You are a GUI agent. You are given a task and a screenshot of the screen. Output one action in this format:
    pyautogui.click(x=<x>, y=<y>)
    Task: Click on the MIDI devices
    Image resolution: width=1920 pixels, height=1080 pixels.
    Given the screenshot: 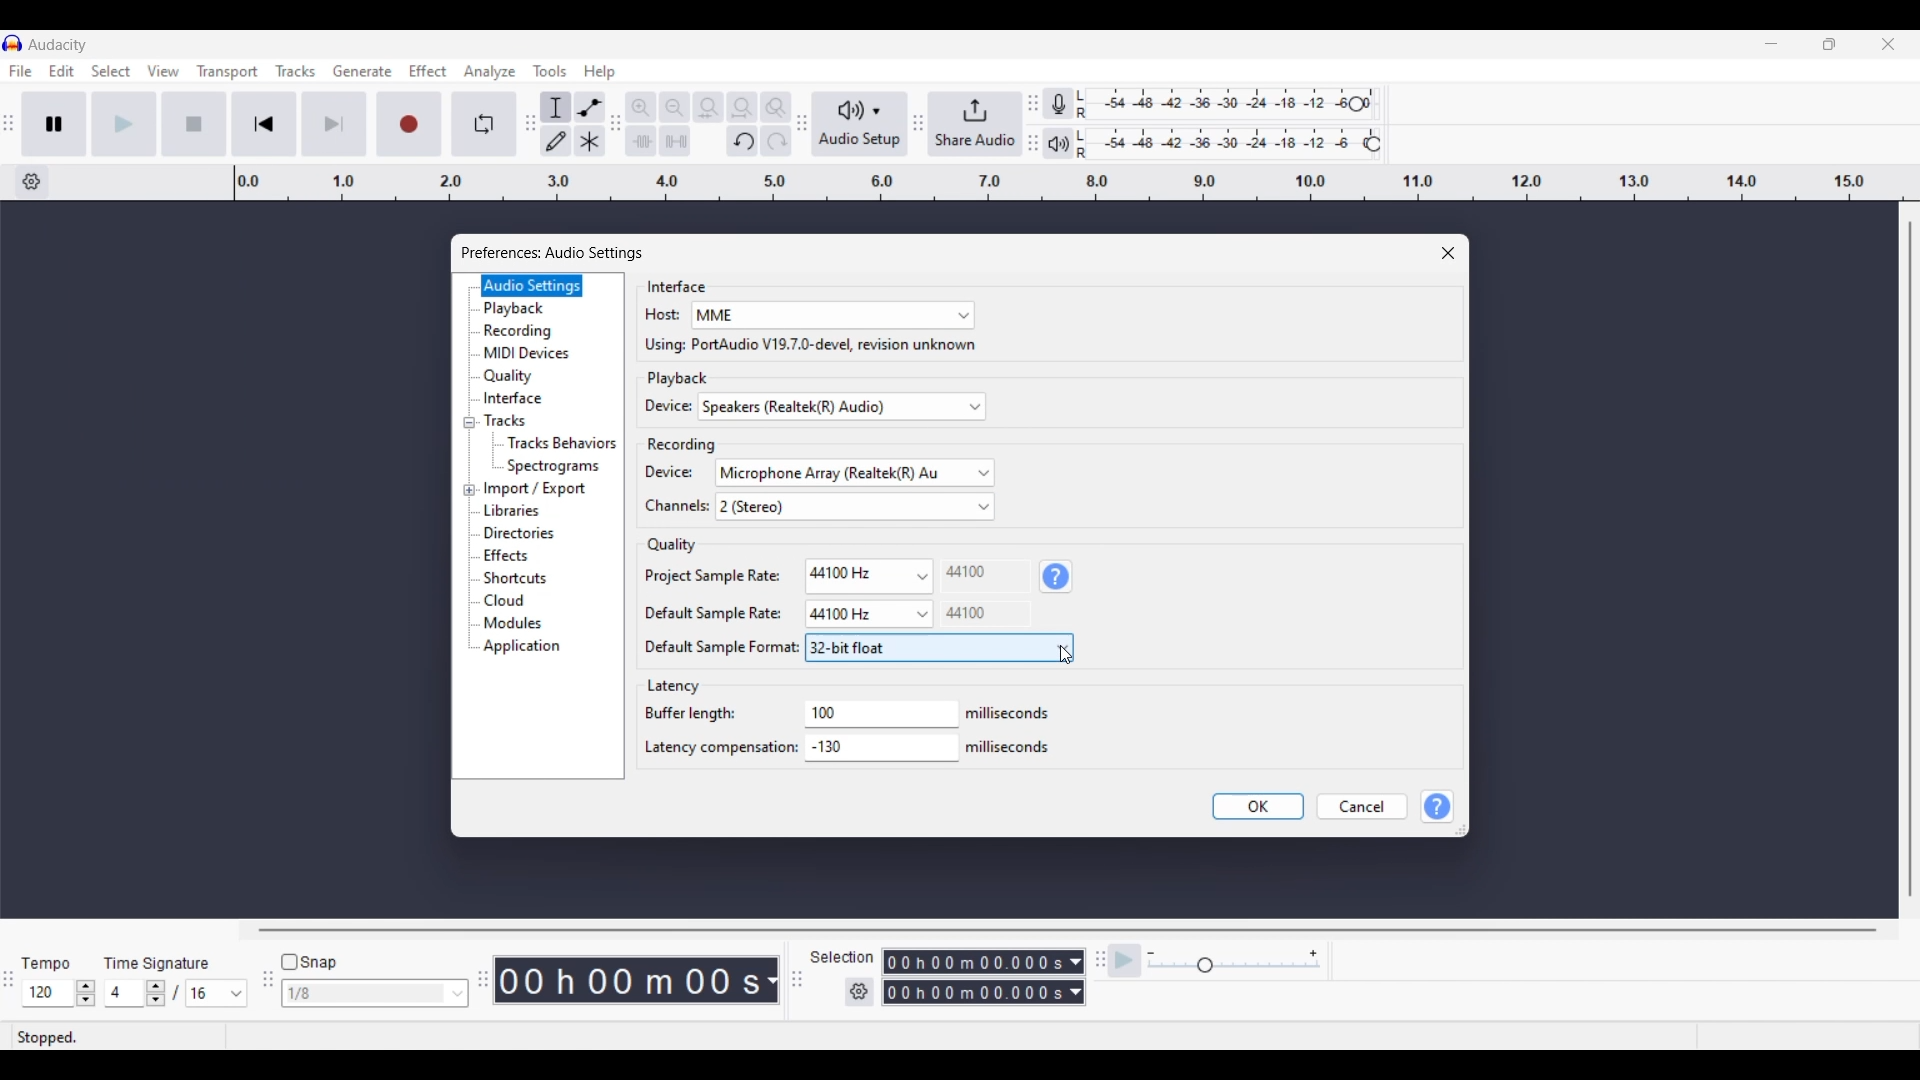 What is the action you would take?
    pyautogui.click(x=533, y=353)
    